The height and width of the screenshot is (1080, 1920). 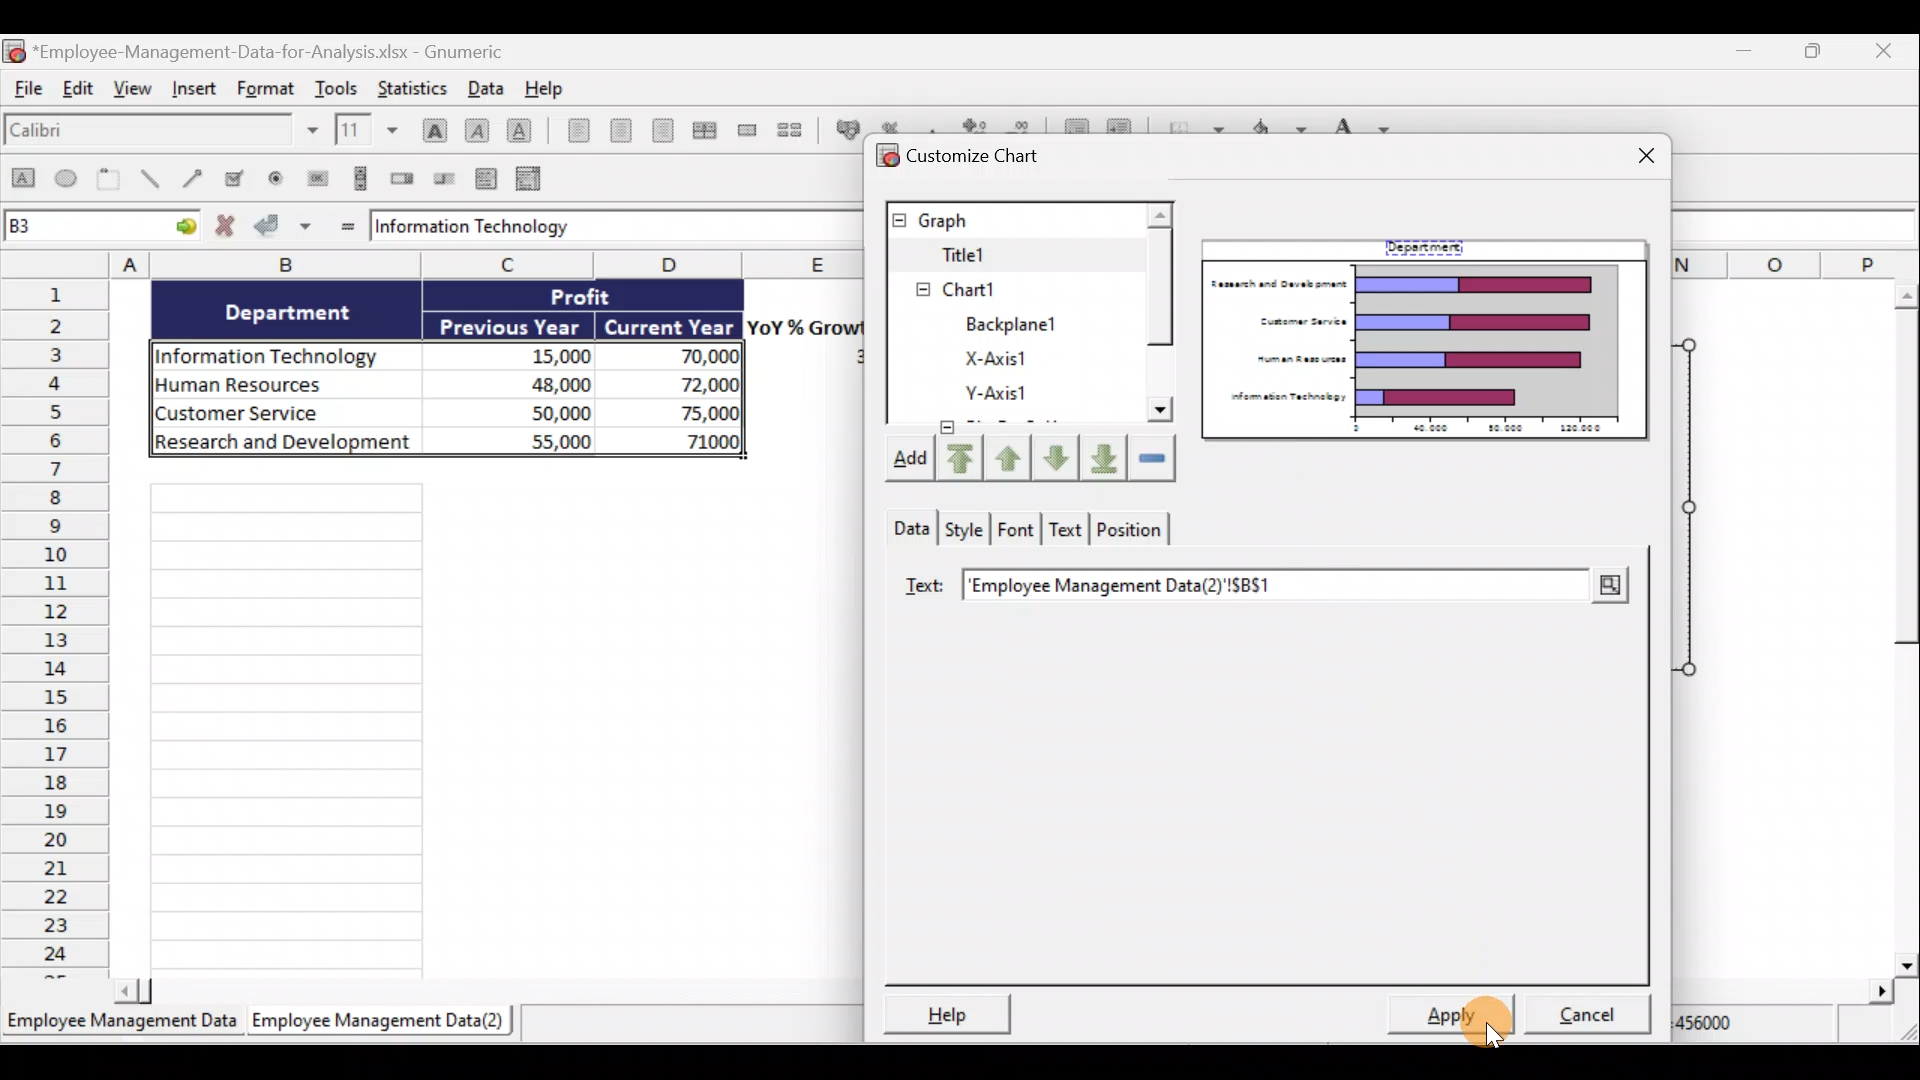 I want to click on Font size, so click(x=373, y=130).